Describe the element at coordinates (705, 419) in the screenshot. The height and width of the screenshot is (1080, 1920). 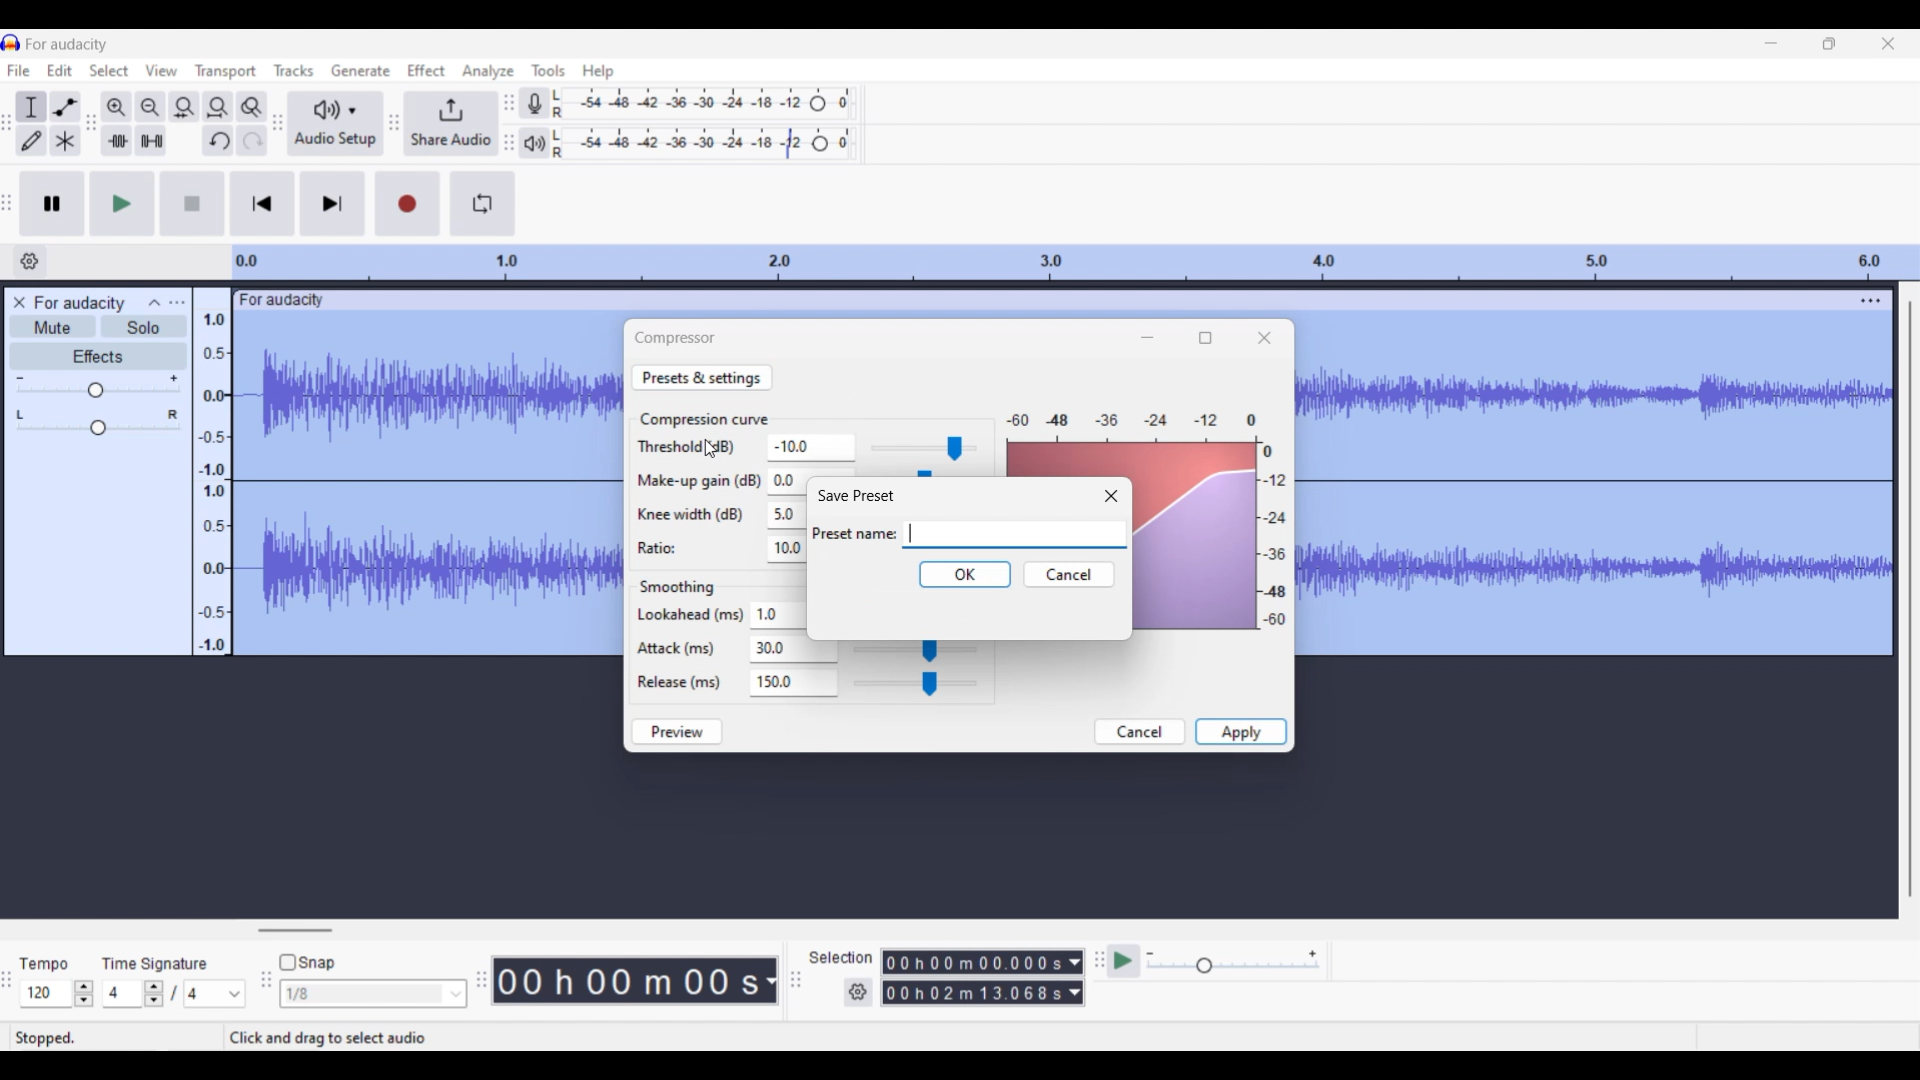
I see `Section title` at that location.